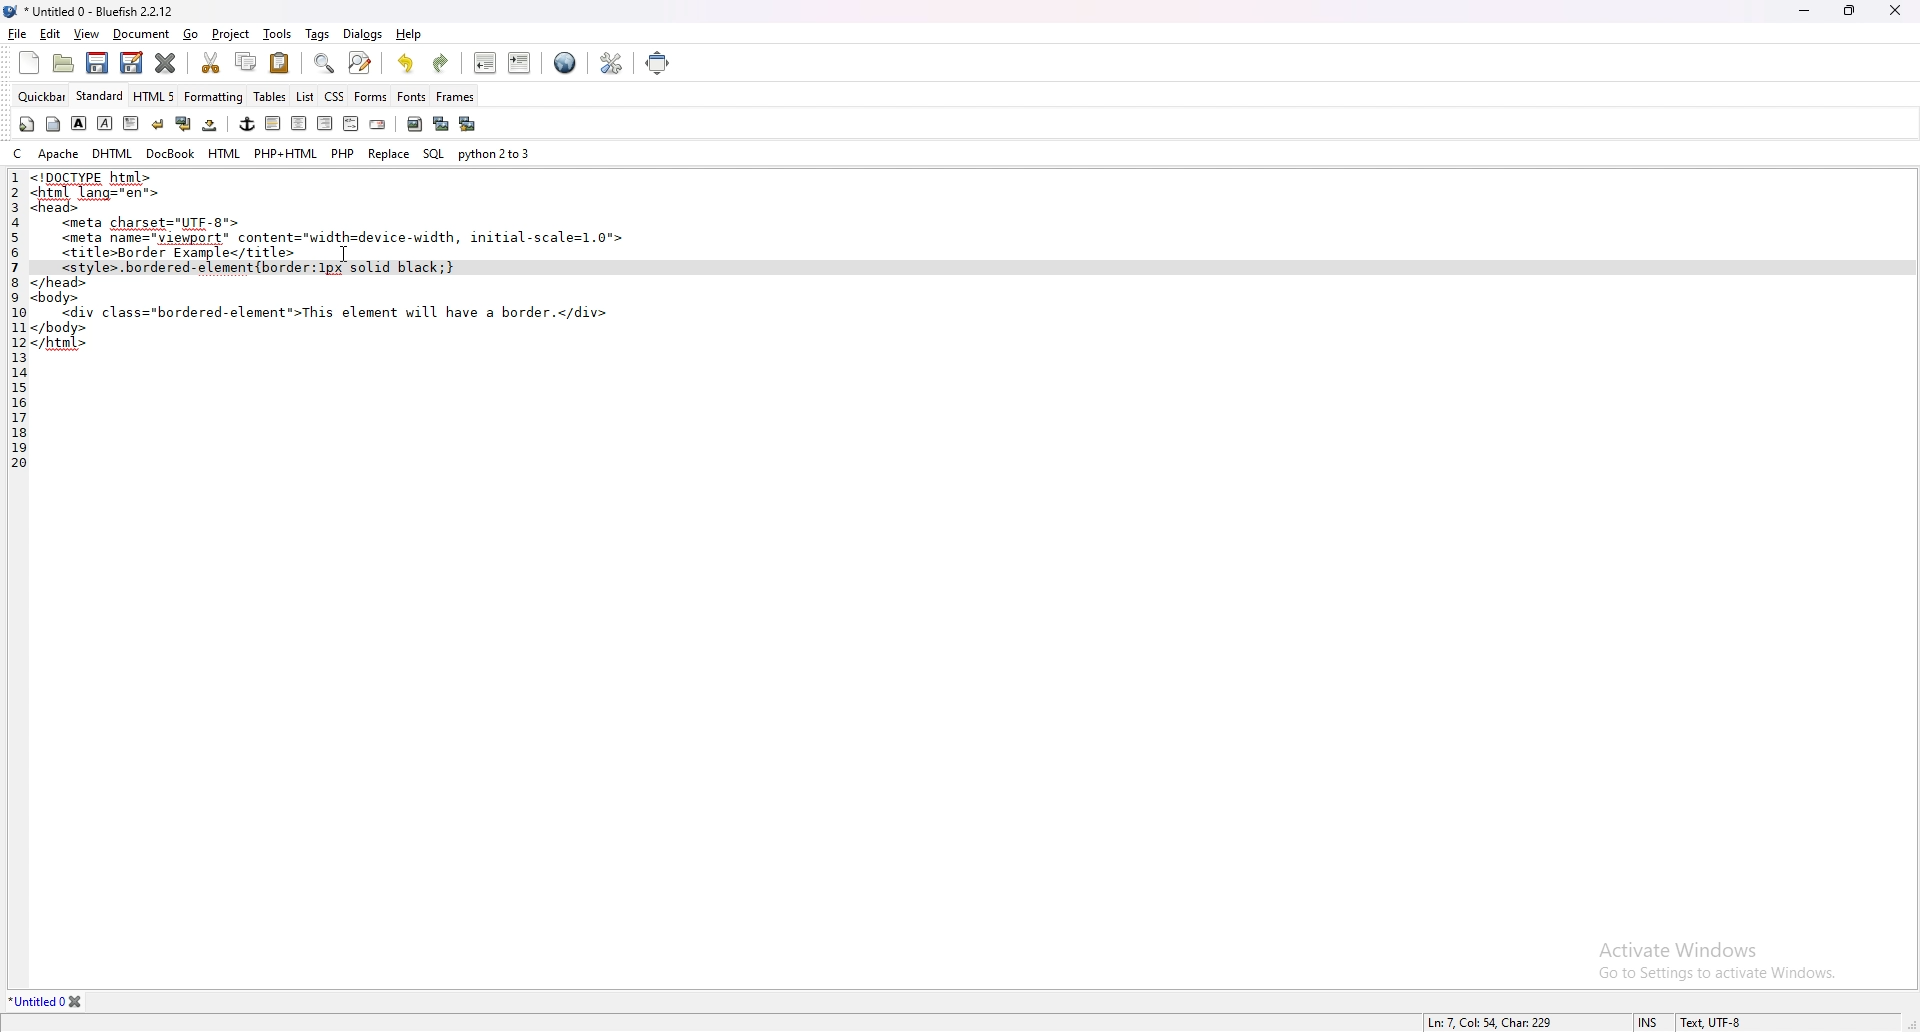 Image resolution: width=1920 pixels, height=1032 pixels. What do you see at coordinates (158, 124) in the screenshot?
I see `break` at bounding box center [158, 124].